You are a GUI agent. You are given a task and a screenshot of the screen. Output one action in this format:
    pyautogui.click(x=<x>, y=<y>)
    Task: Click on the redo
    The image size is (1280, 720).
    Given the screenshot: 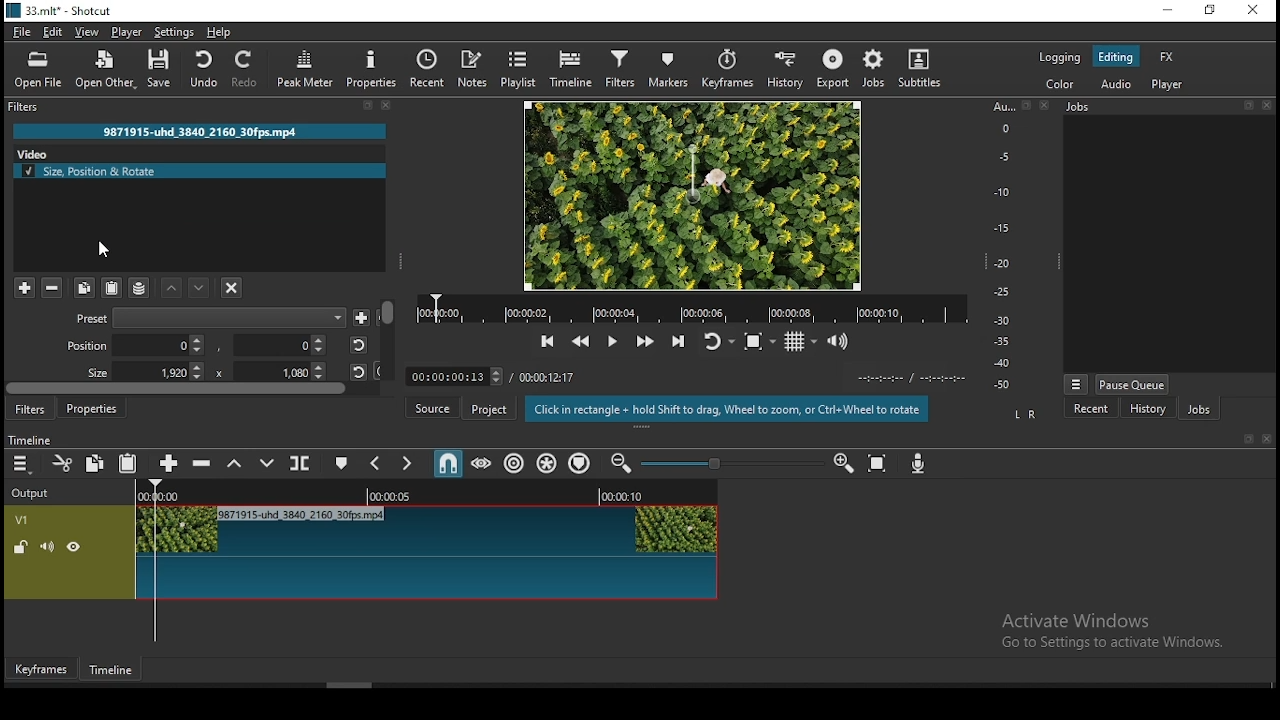 What is the action you would take?
    pyautogui.click(x=249, y=72)
    